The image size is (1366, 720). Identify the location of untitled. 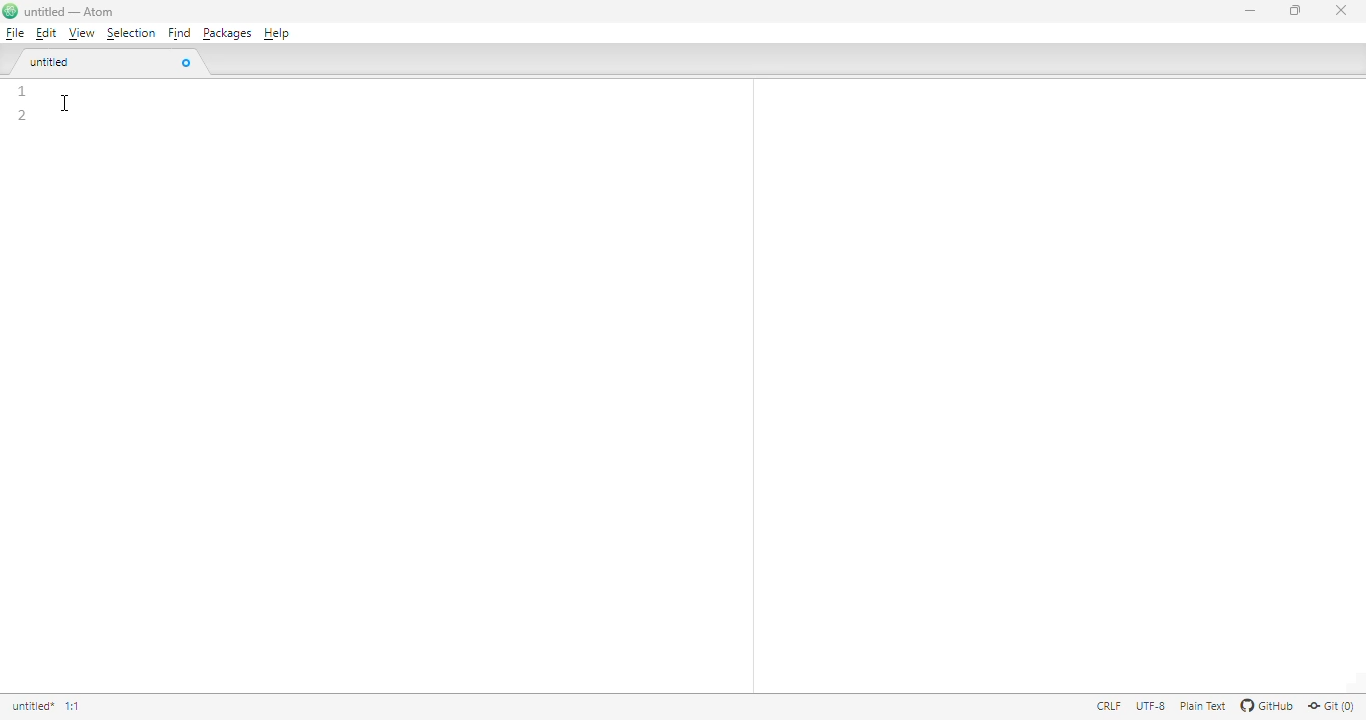
(32, 706).